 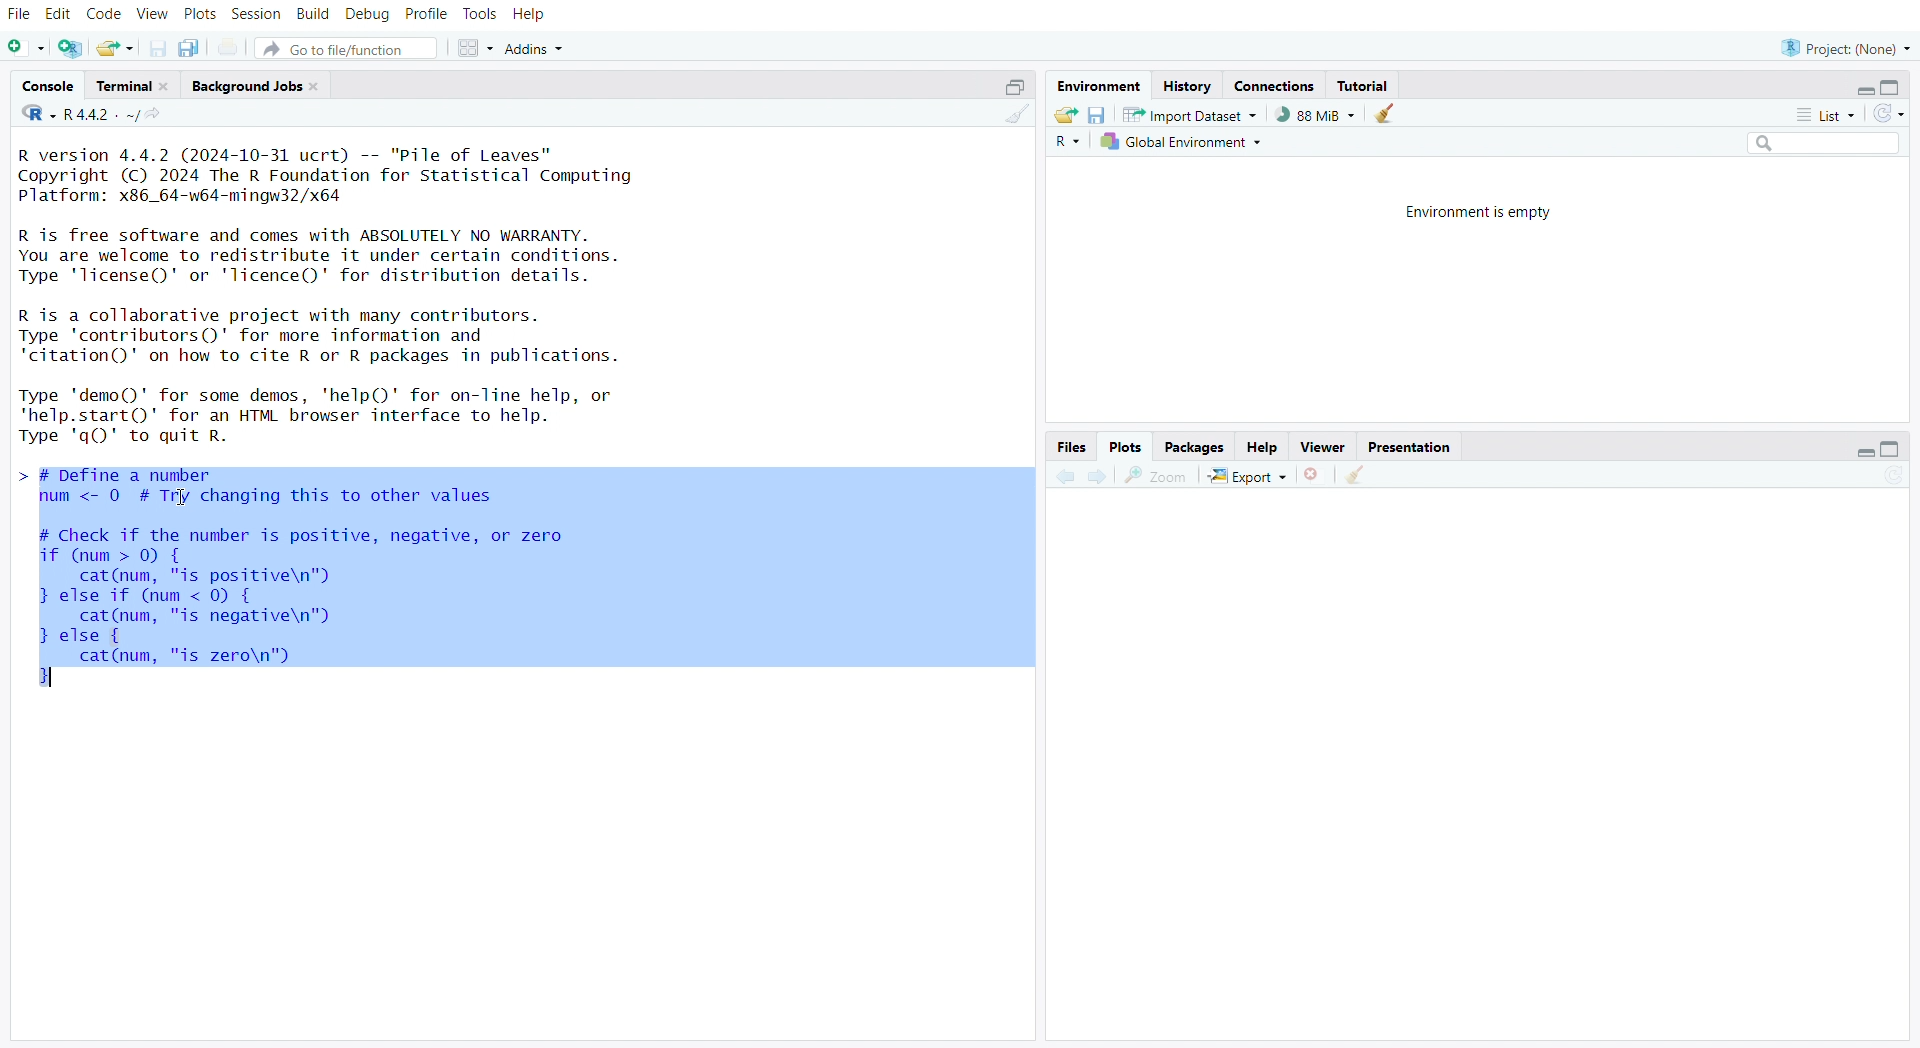 I want to click on profile, so click(x=428, y=15).